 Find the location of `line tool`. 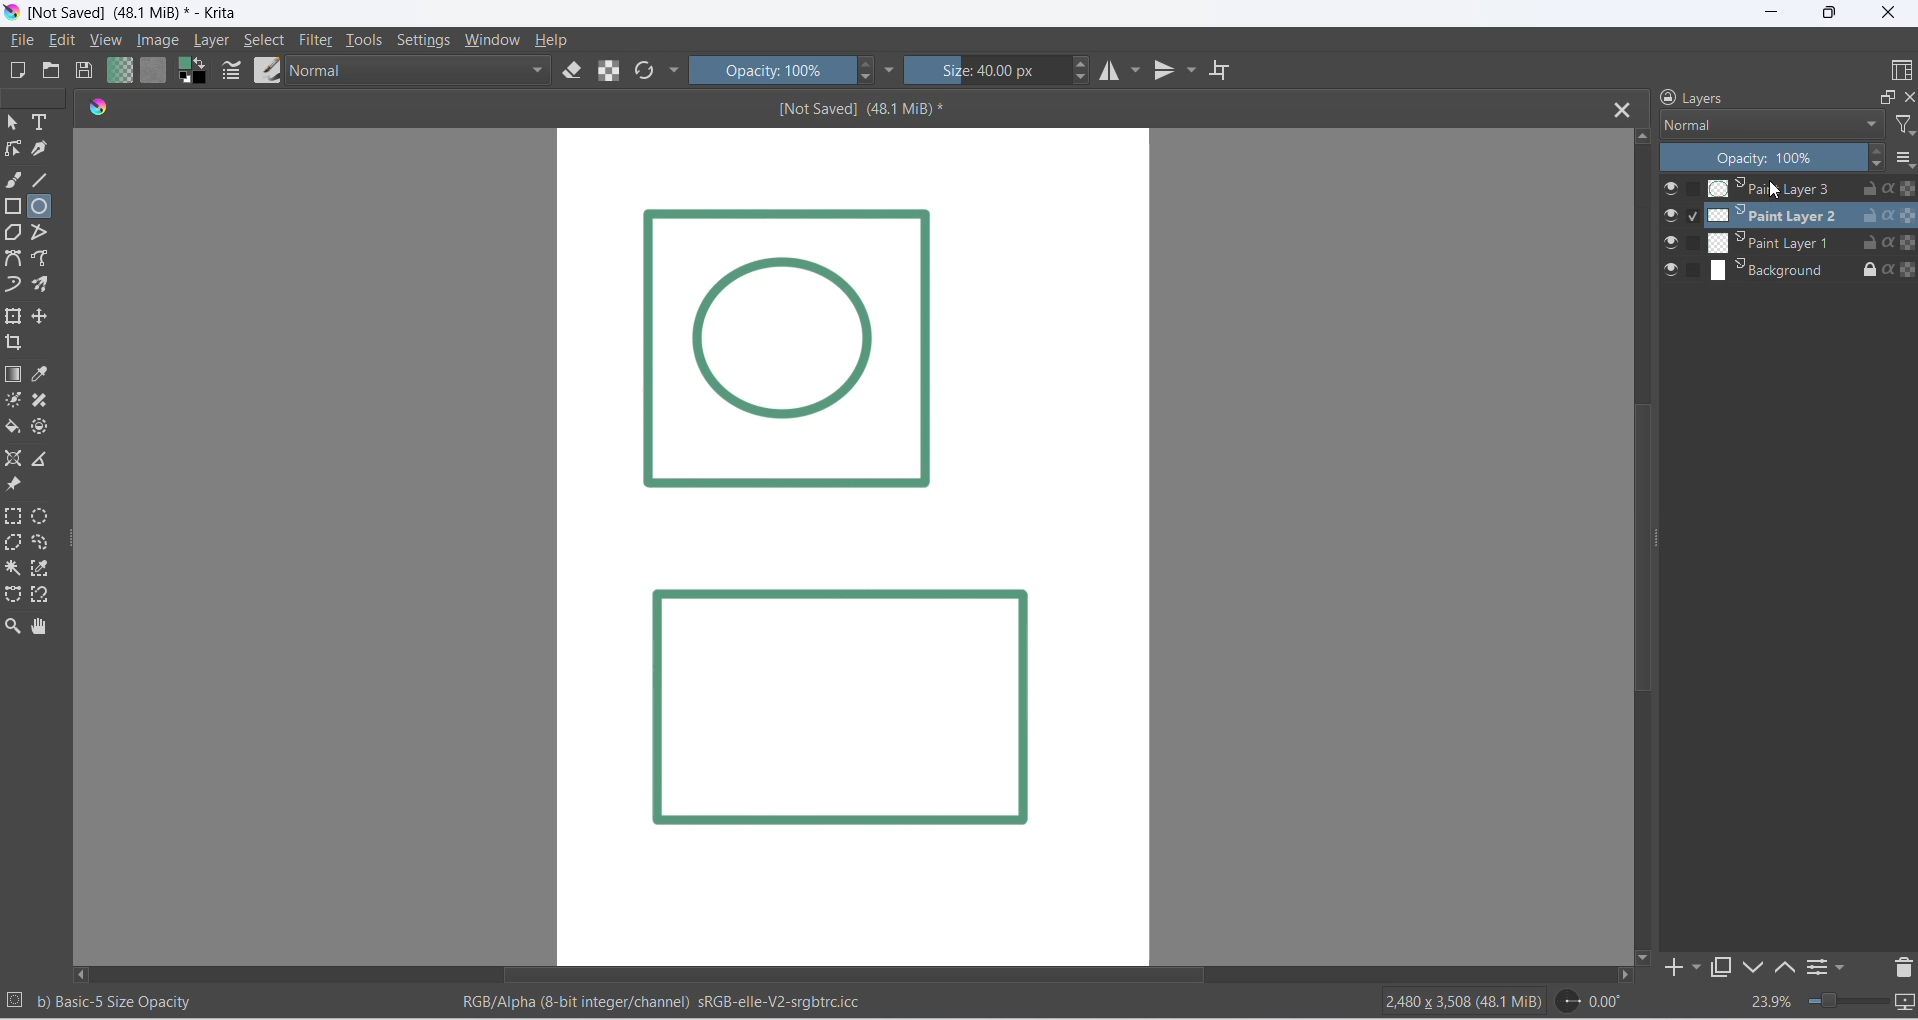

line tool is located at coordinates (44, 179).